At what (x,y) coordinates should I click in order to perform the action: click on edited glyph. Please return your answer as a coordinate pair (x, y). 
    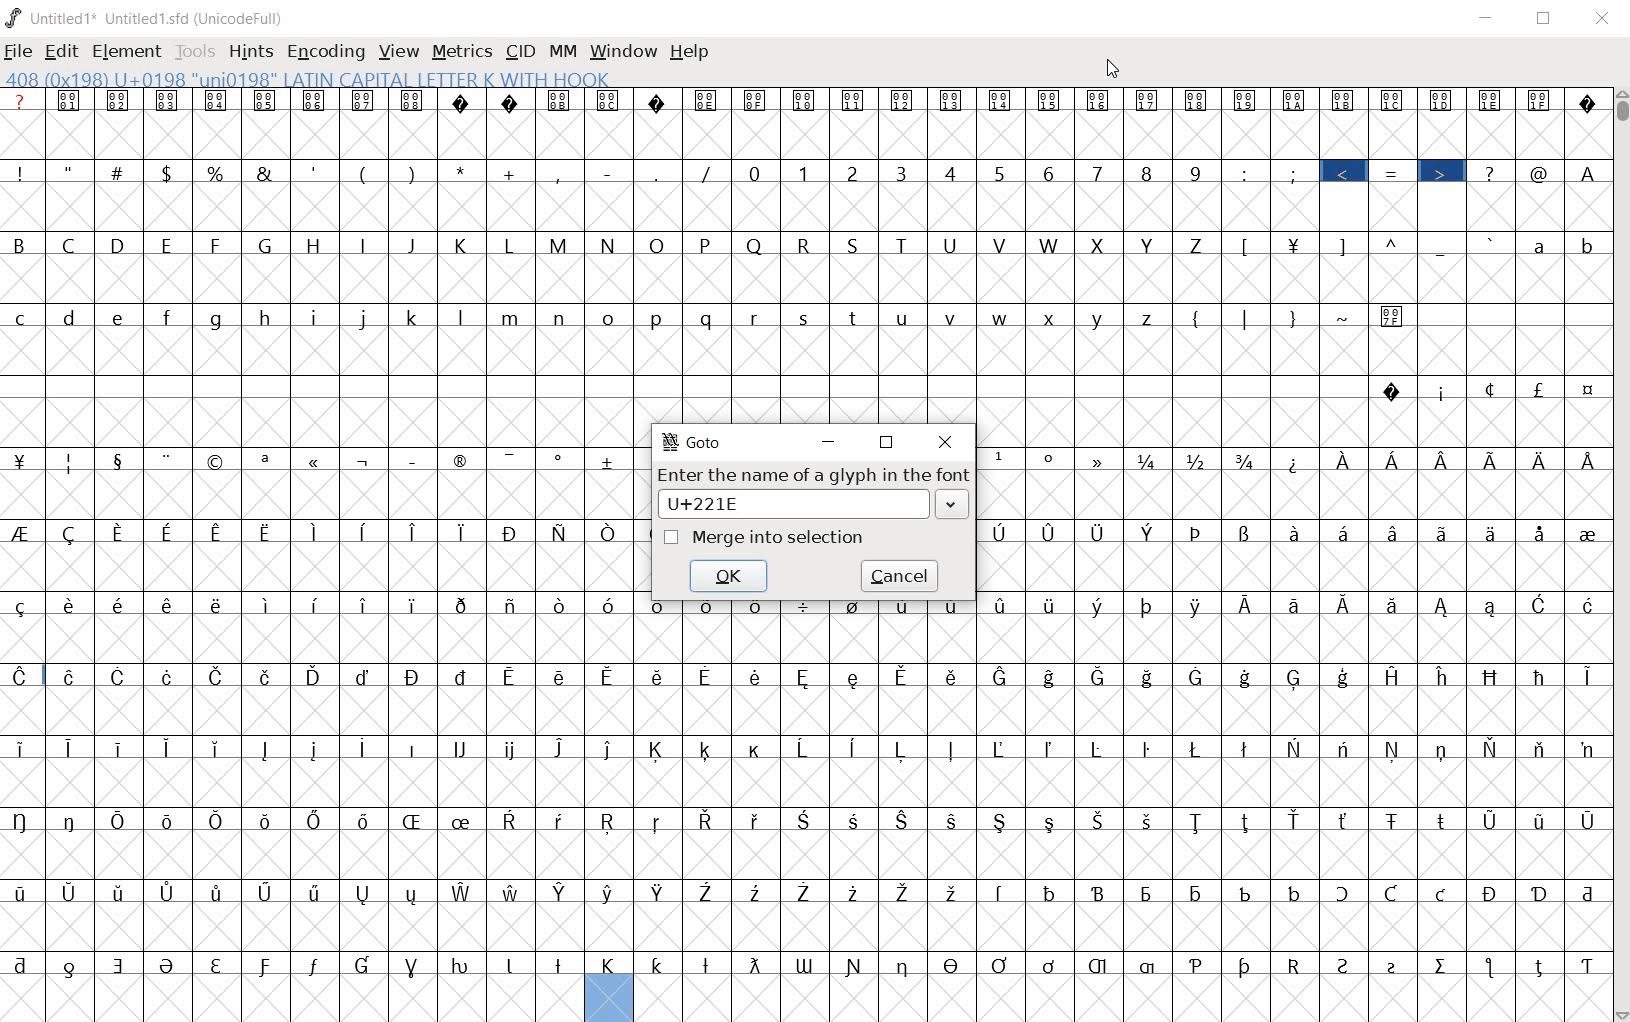
    Looking at the image, I should click on (1121, 998).